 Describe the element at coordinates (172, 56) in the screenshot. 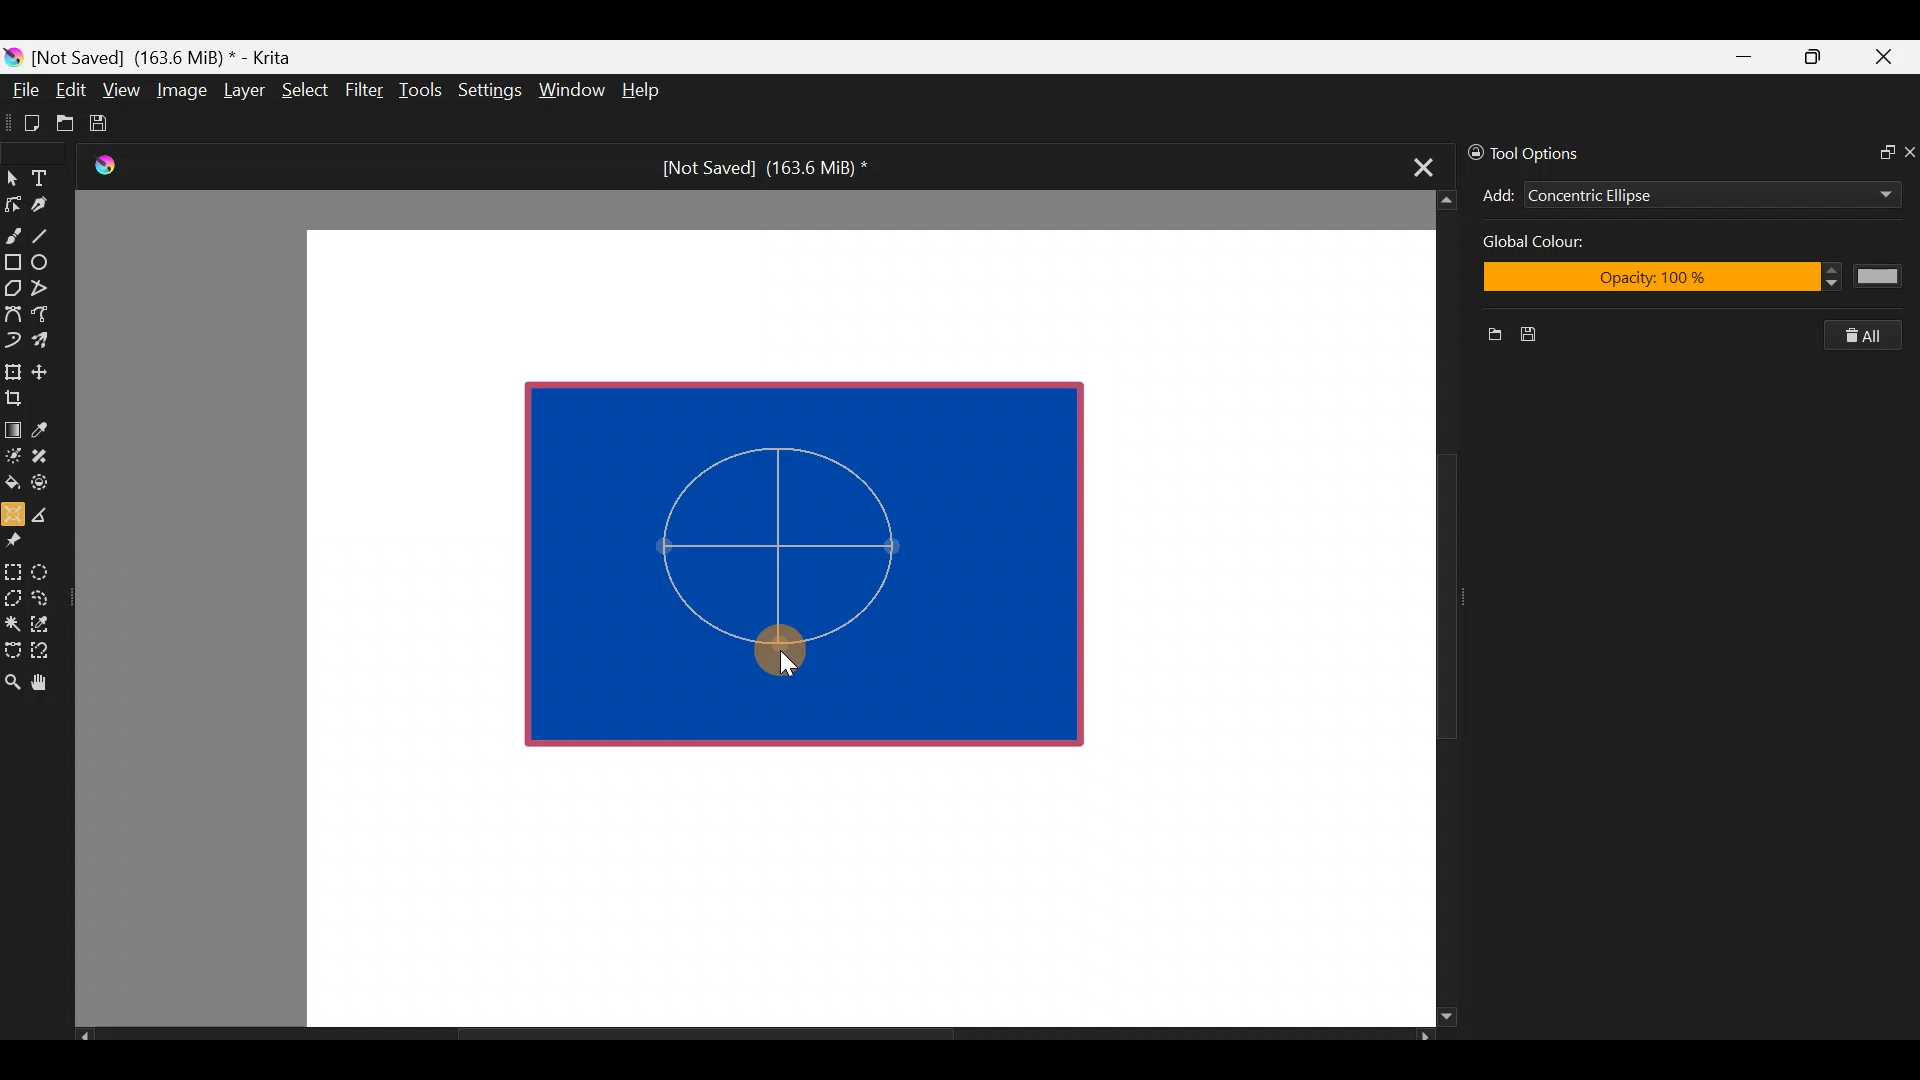

I see `[Not Saved] (163.6 MiB) * - Krita` at that location.